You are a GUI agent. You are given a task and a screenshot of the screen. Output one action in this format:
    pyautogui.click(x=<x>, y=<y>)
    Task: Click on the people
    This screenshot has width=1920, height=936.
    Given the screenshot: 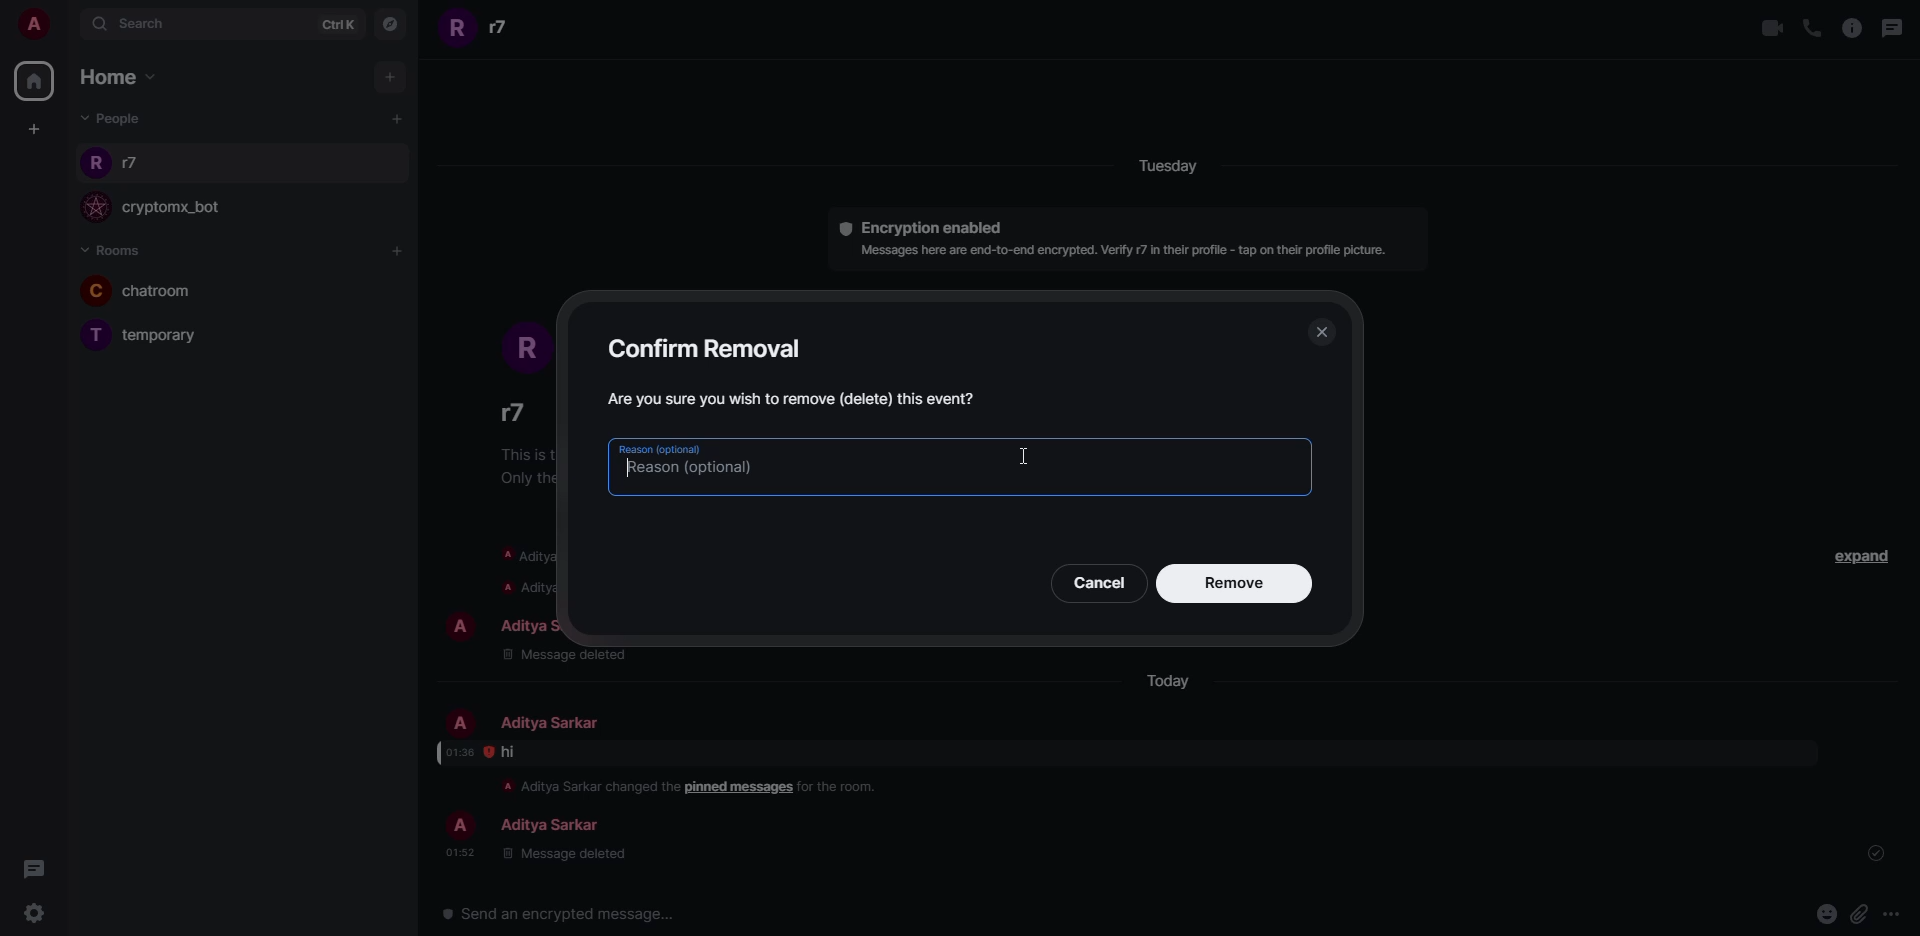 What is the action you would take?
    pyautogui.click(x=548, y=827)
    